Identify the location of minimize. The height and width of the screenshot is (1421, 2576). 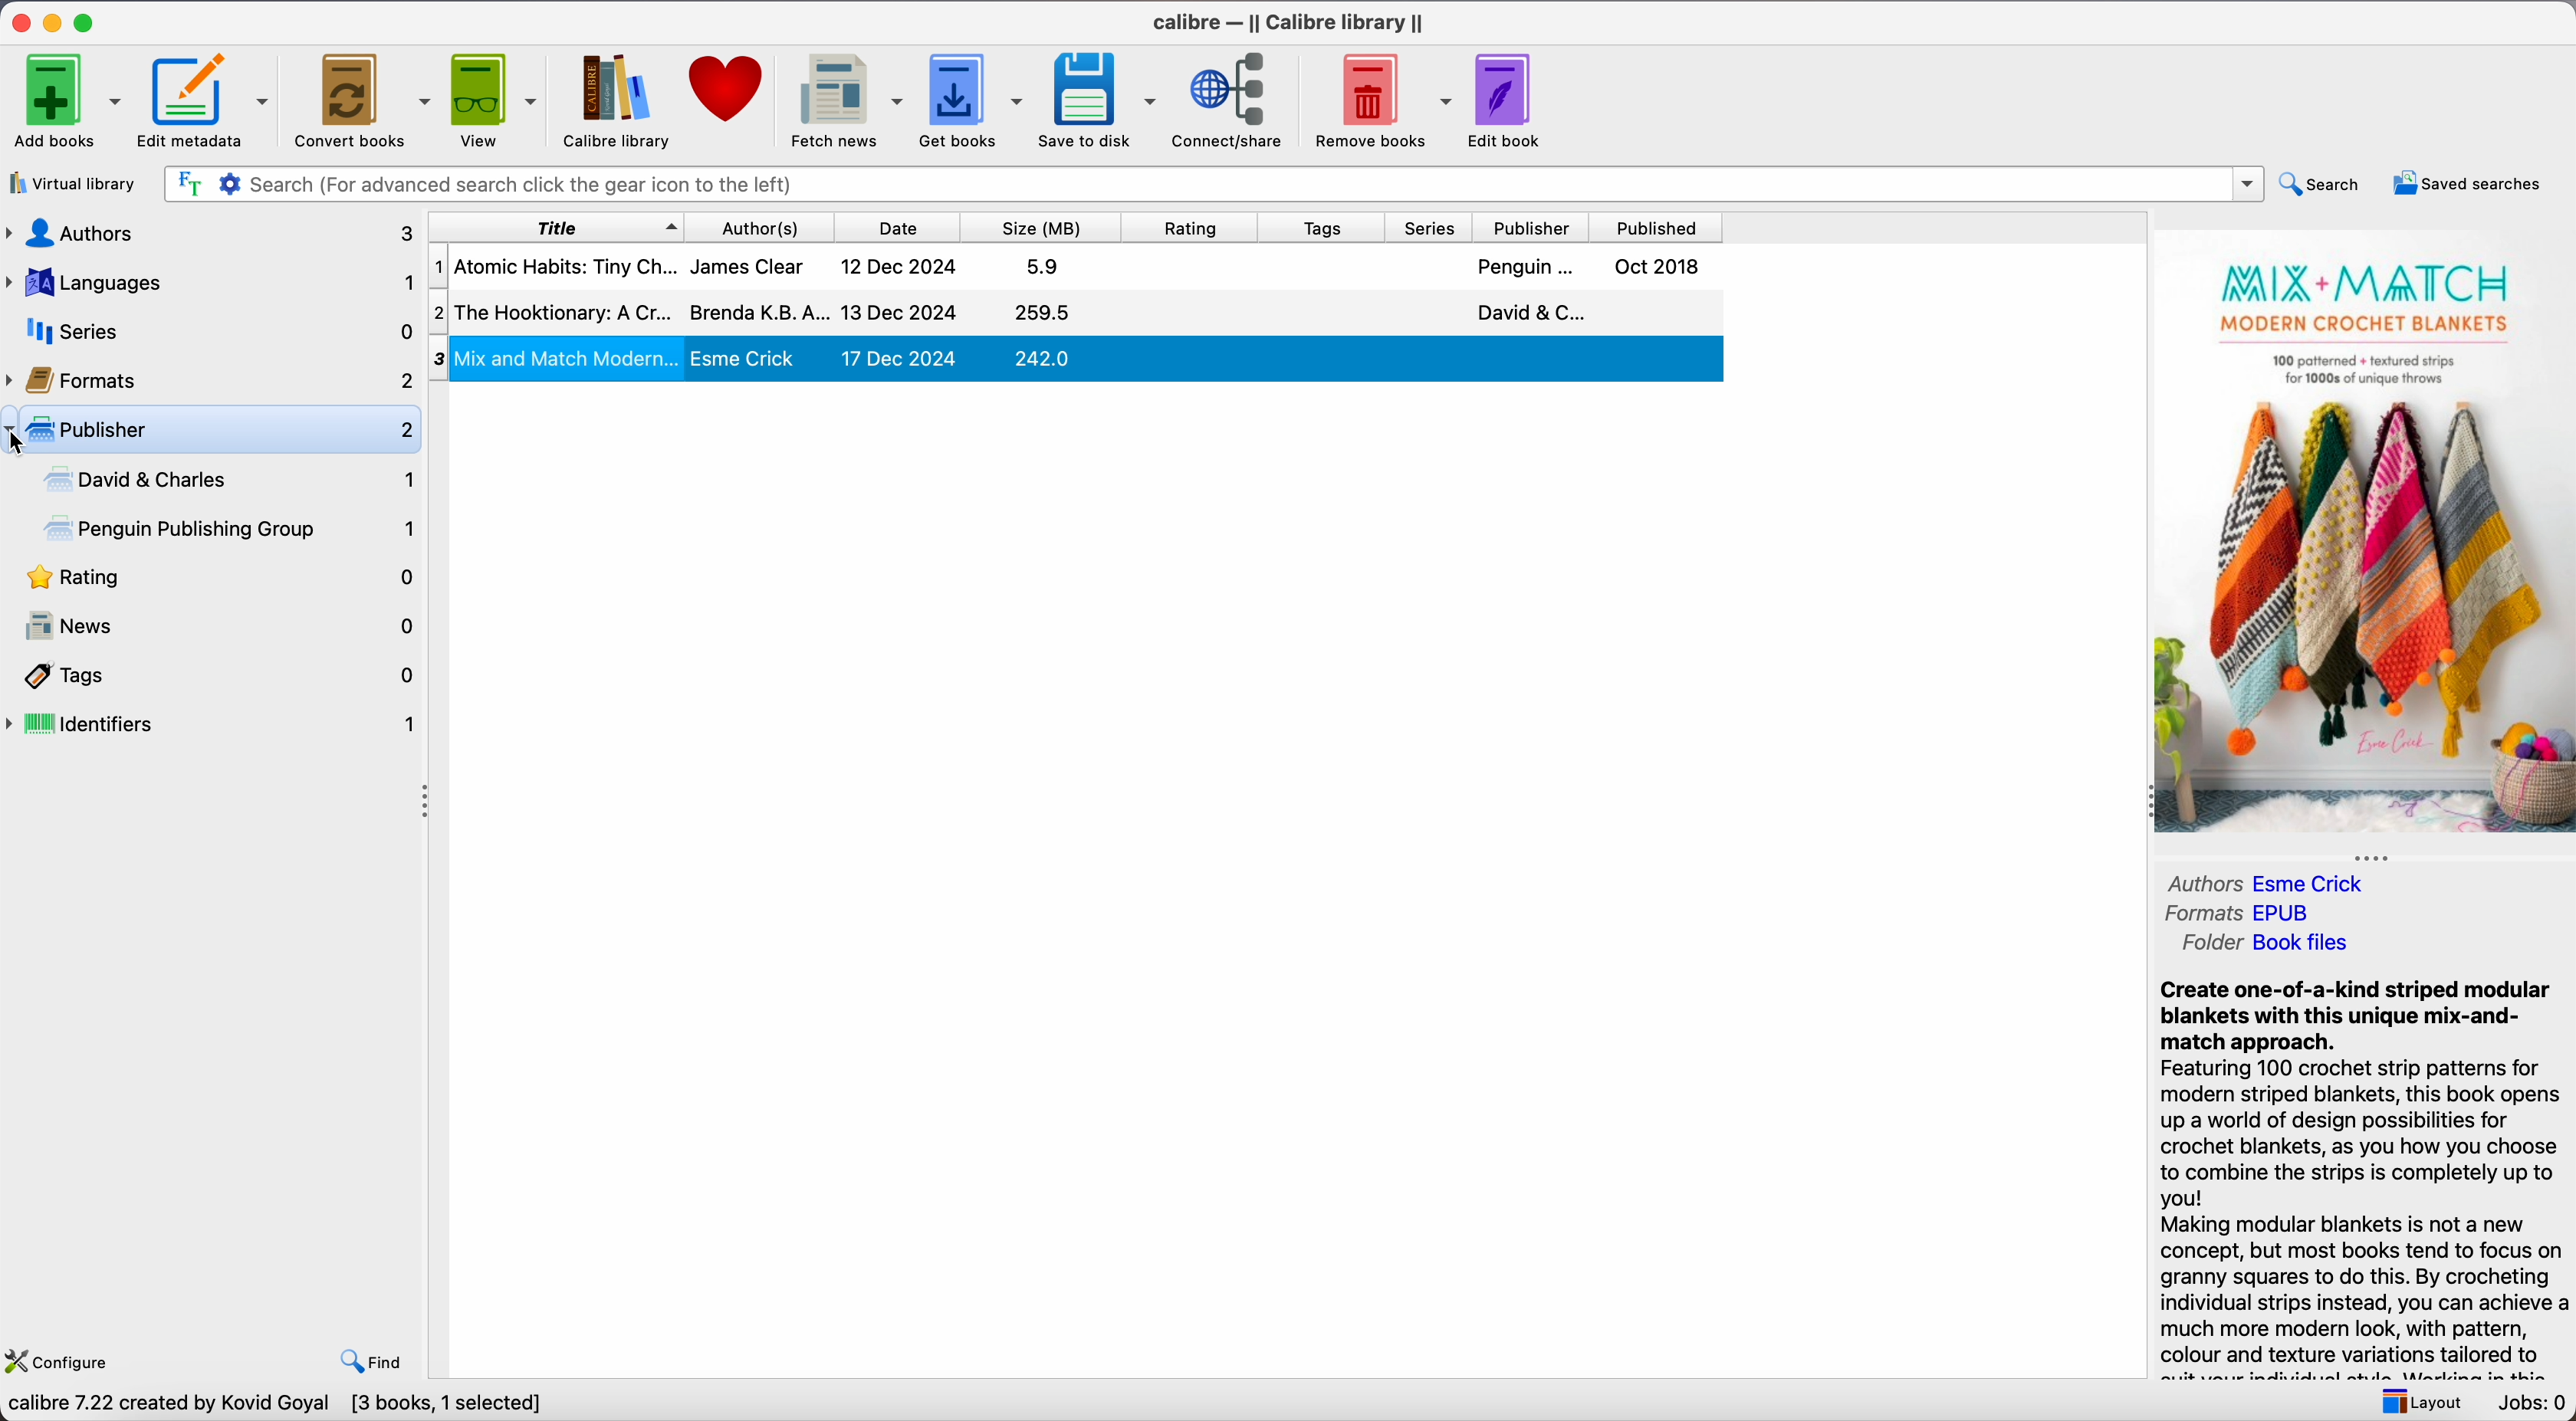
(53, 22).